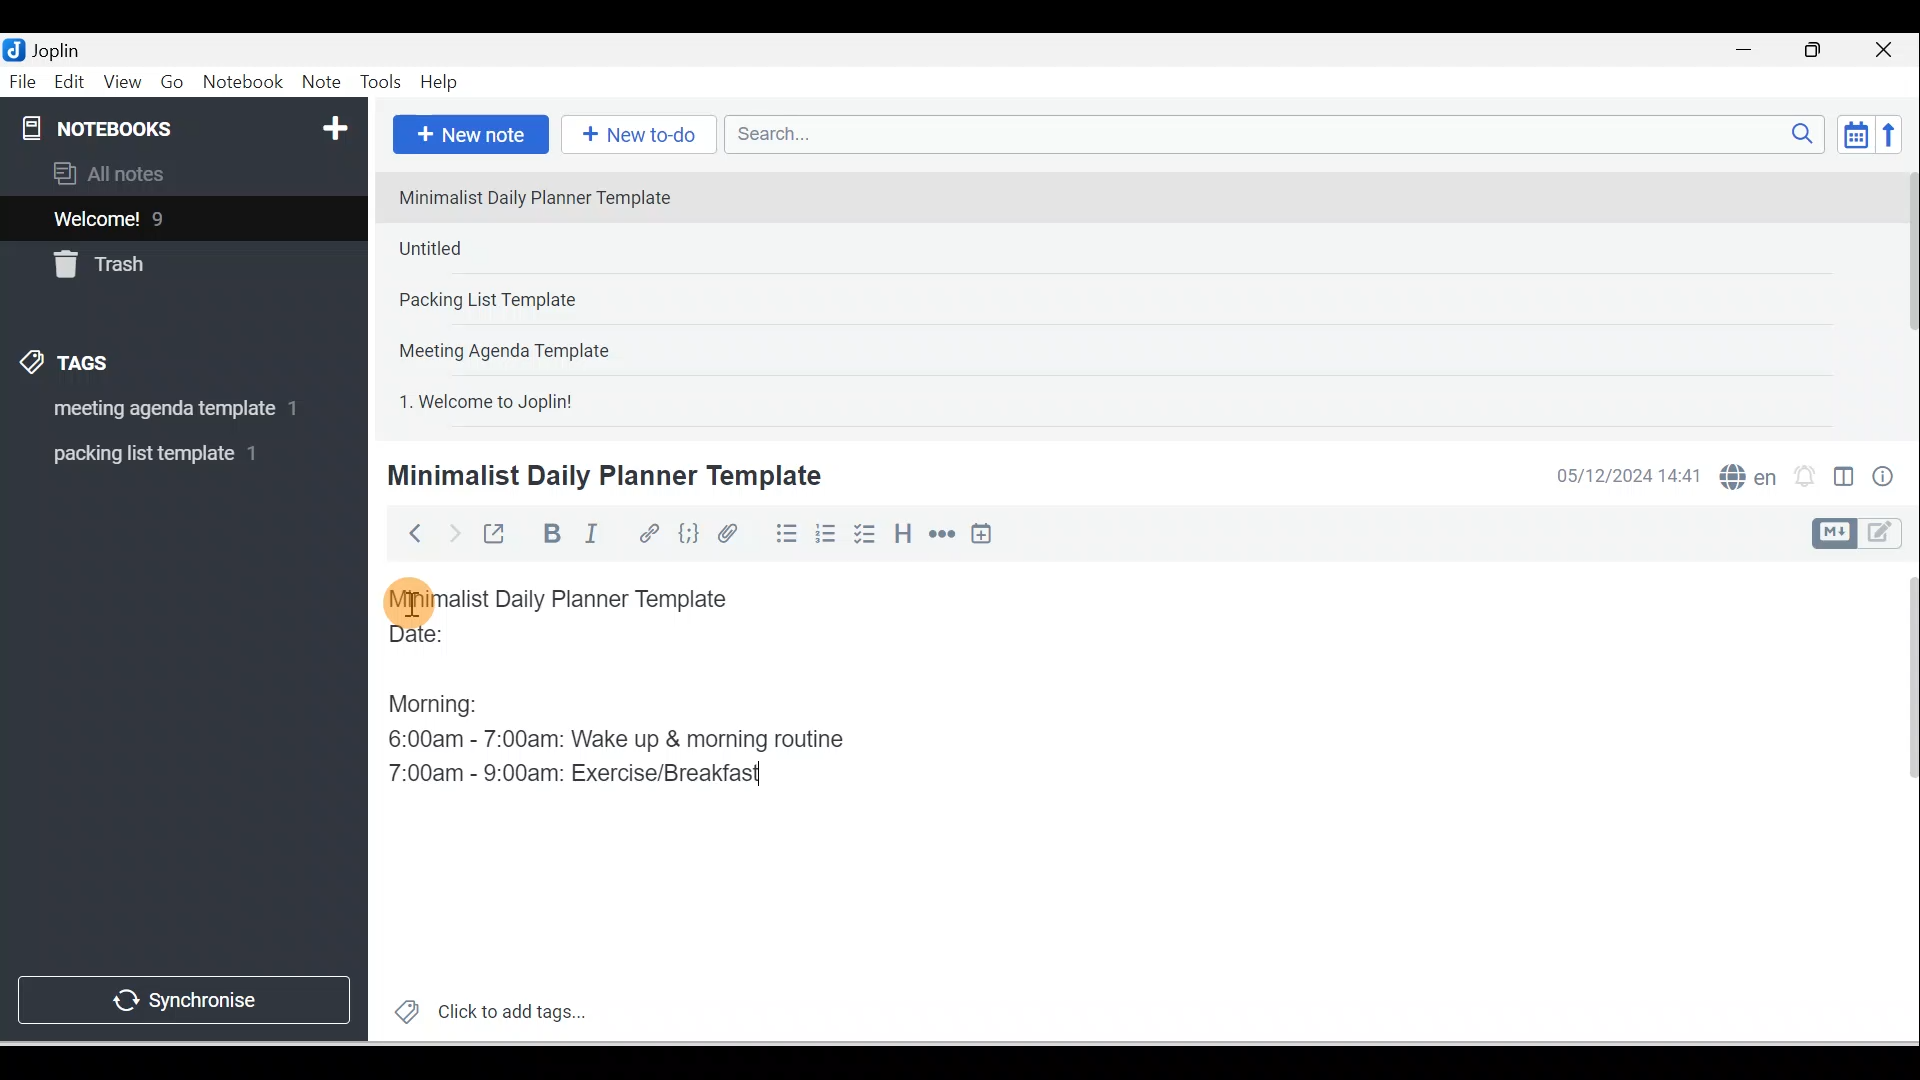 The image size is (1920, 1080). Describe the element at coordinates (380, 82) in the screenshot. I see `Tools` at that location.